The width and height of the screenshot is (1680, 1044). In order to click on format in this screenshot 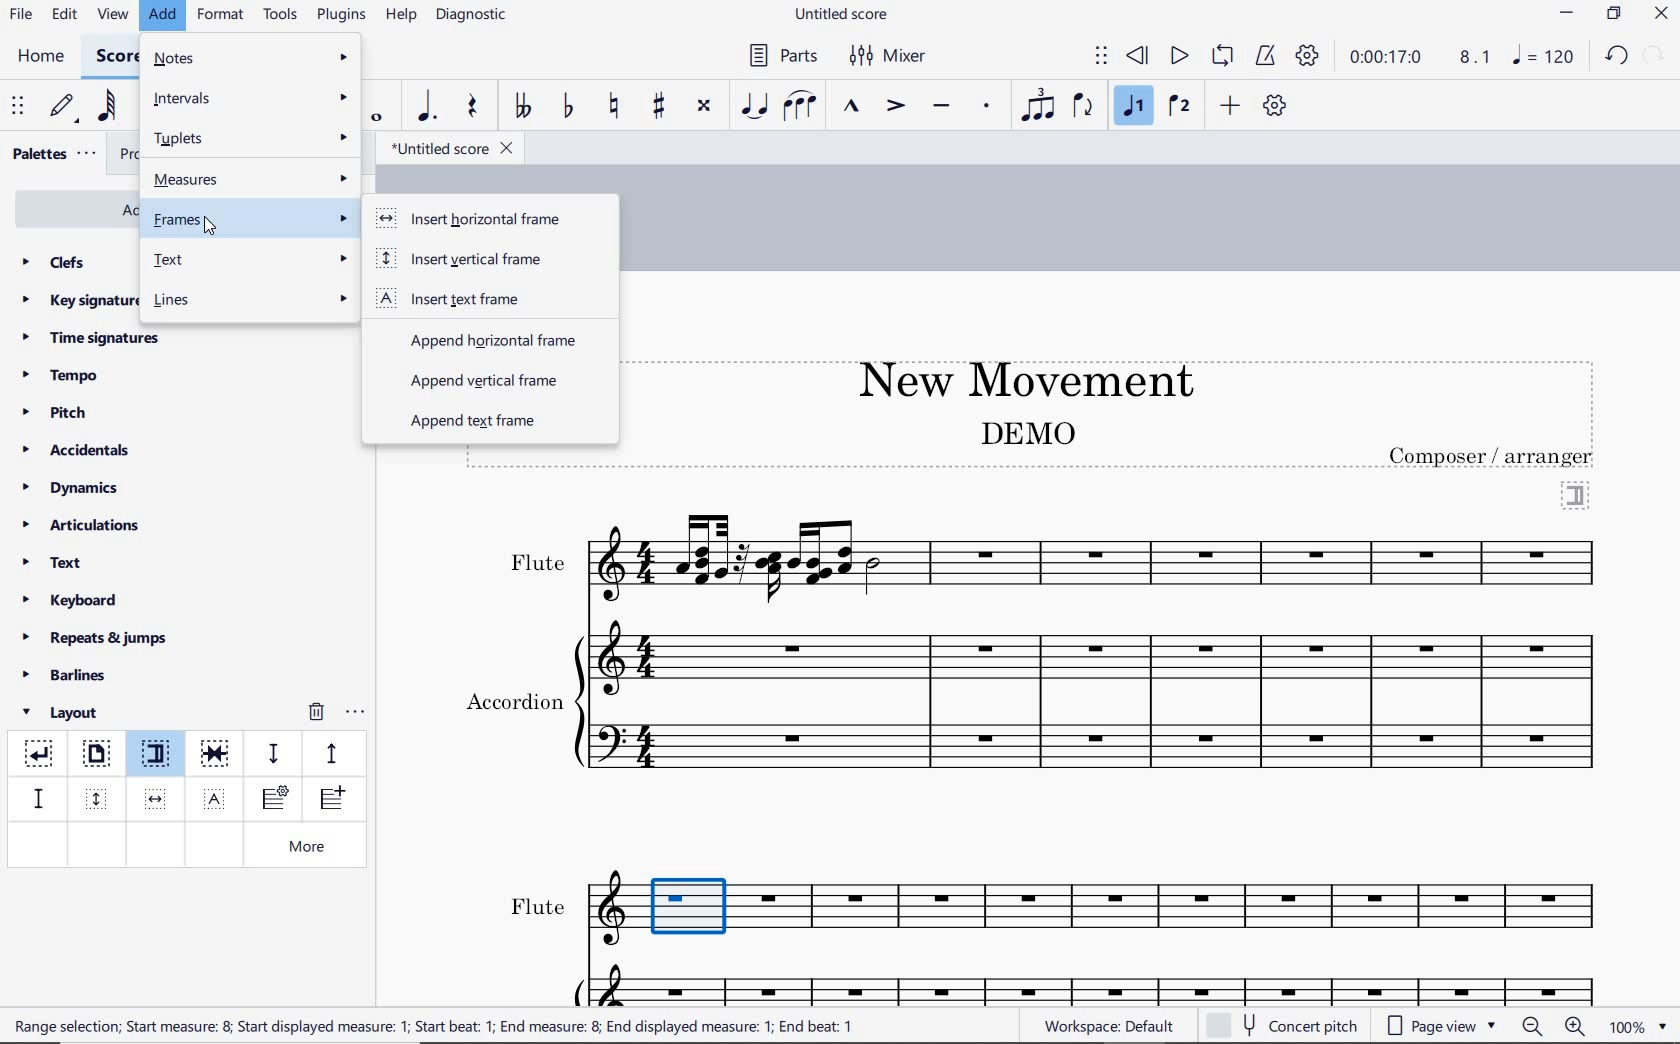, I will do `click(222, 14)`.